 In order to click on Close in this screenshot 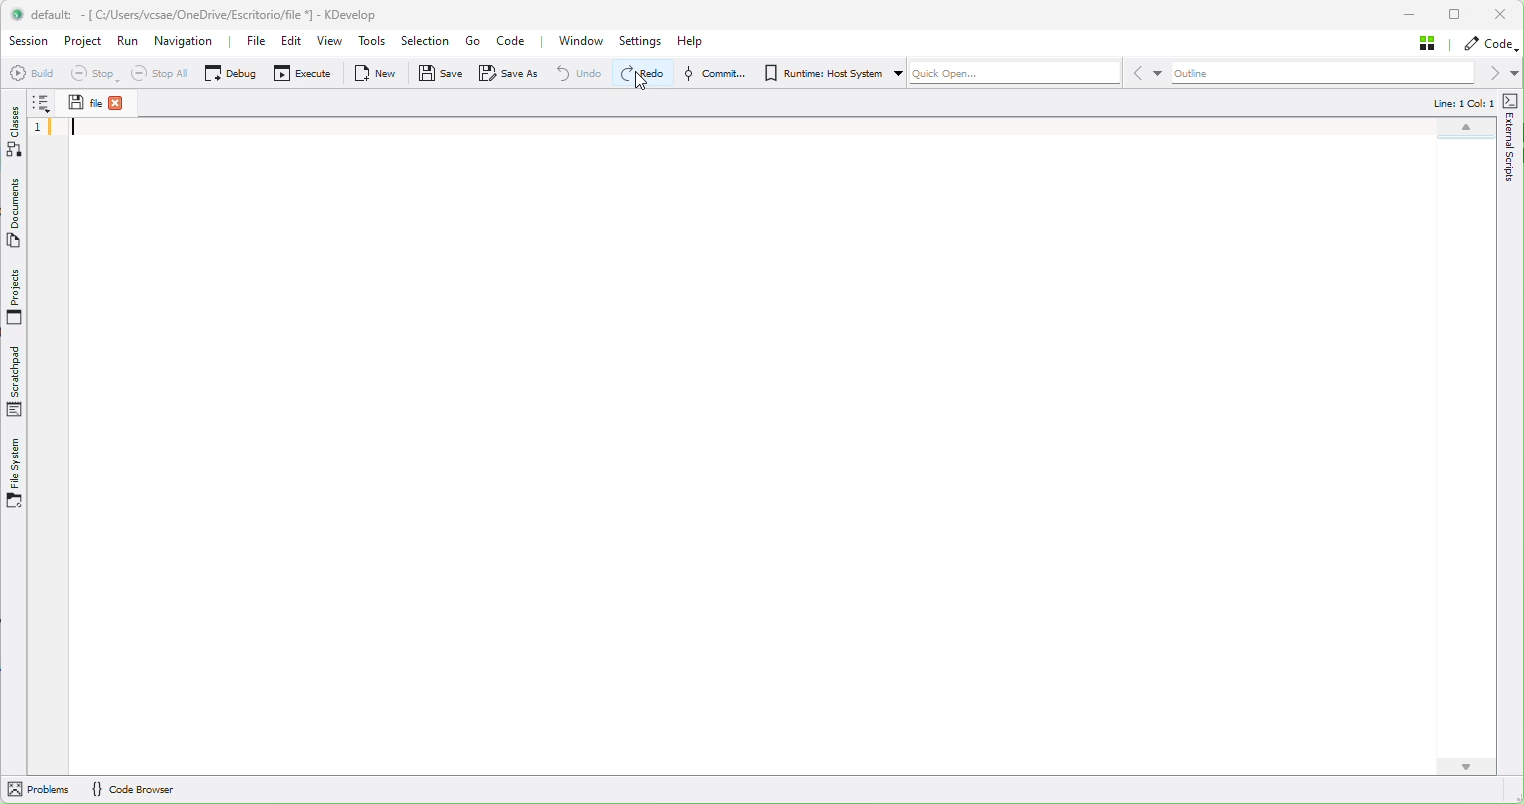, I will do `click(1502, 14)`.